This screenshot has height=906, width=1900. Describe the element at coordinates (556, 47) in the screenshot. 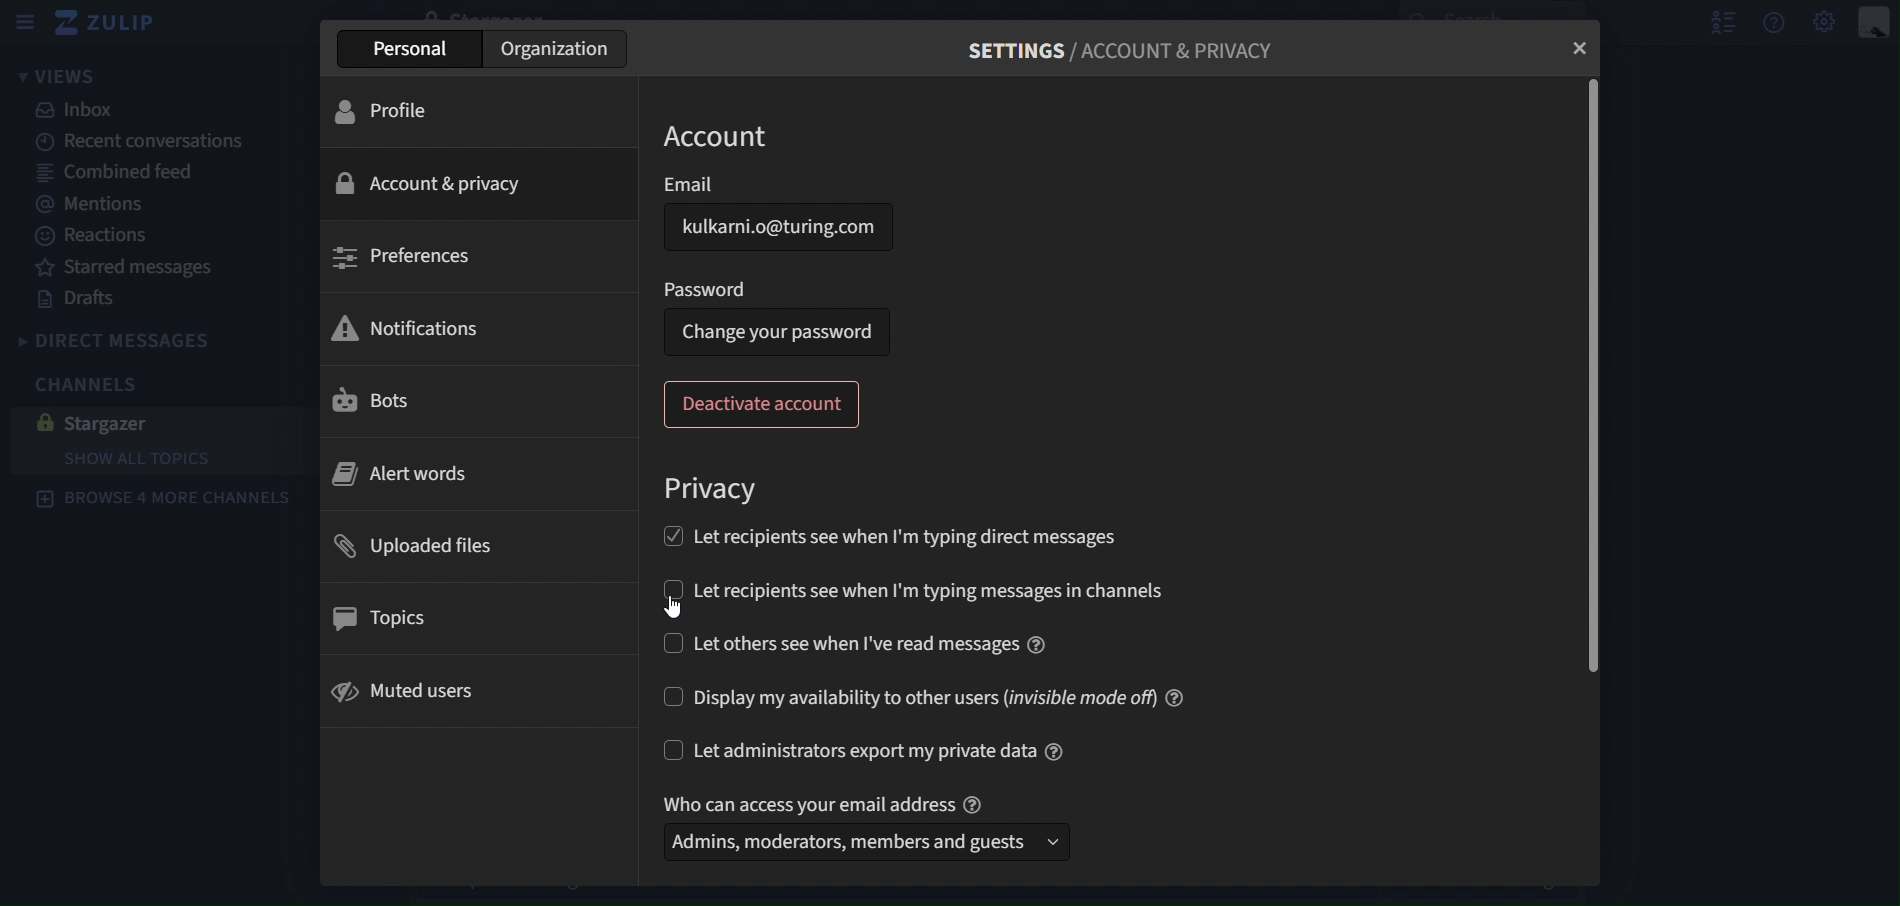

I see `organization` at that location.